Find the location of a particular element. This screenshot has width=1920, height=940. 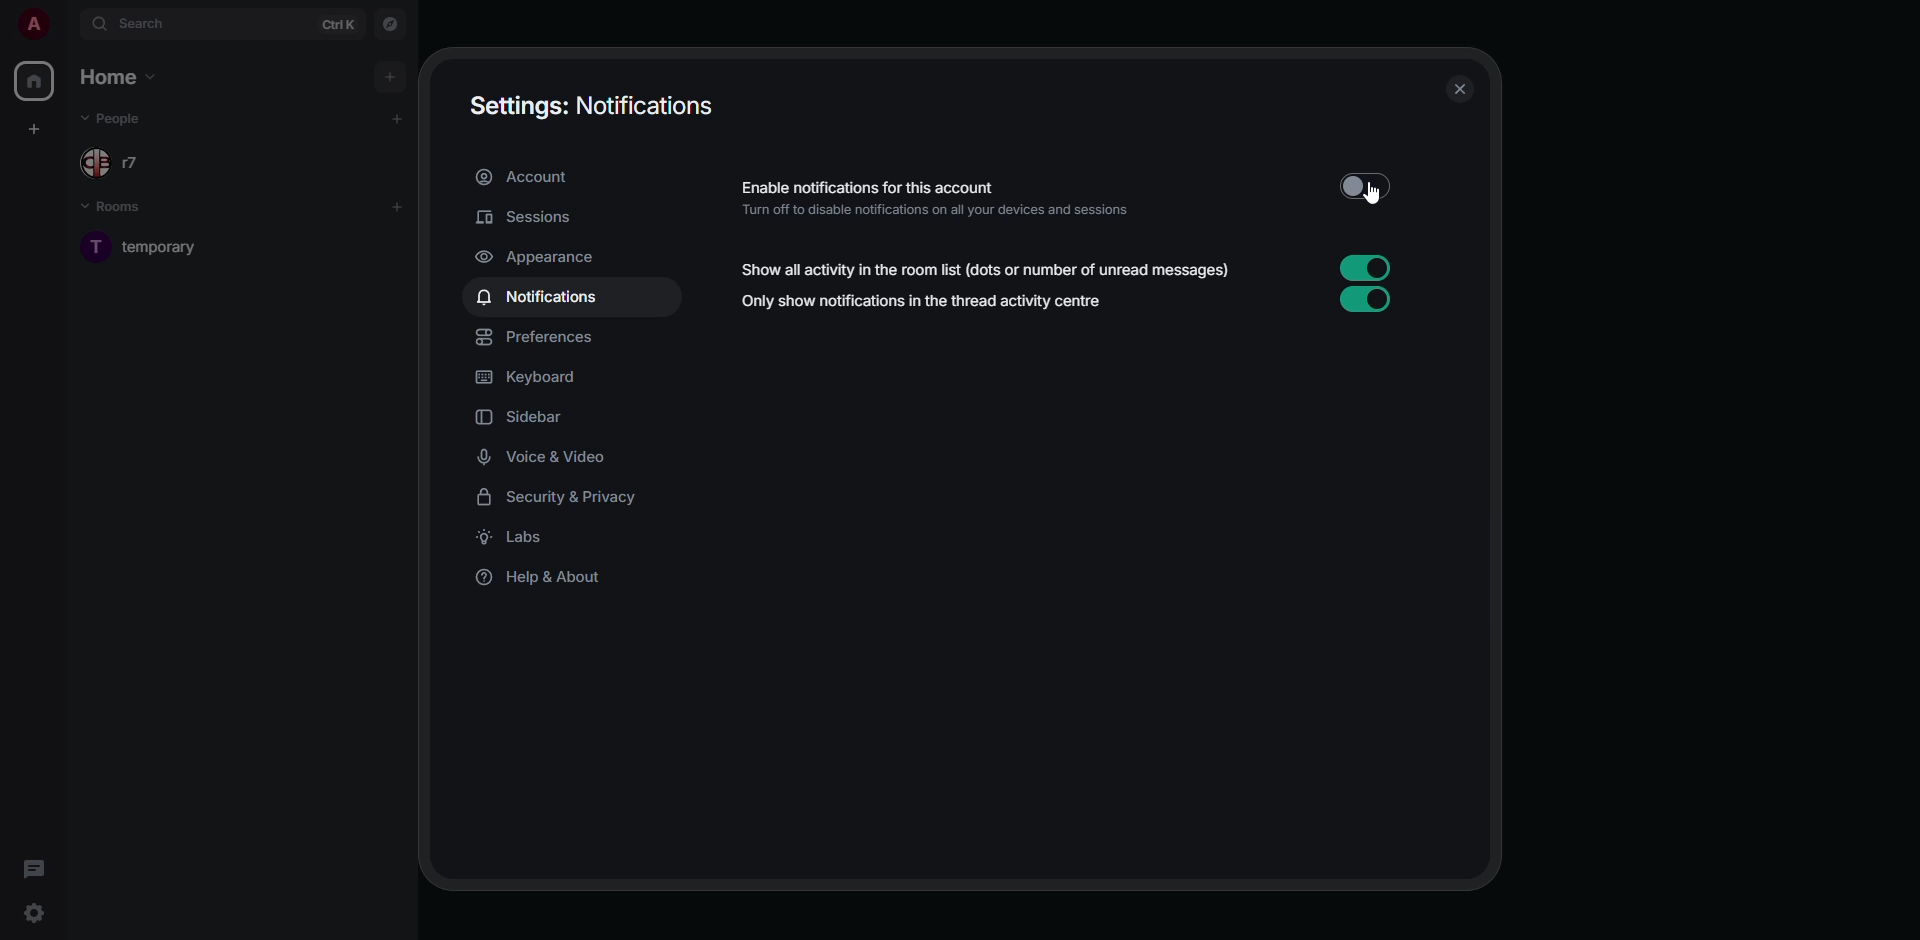

create space is located at coordinates (31, 128).